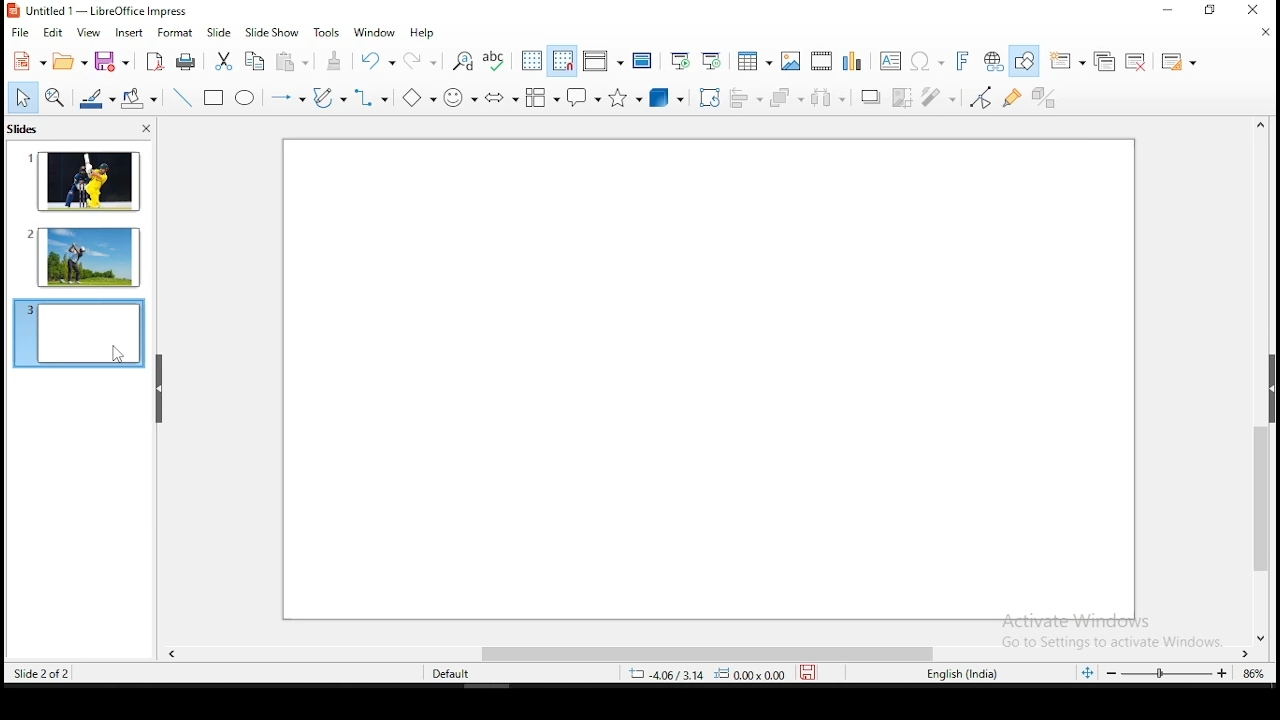 This screenshot has width=1280, height=720. Describe the element at coordinates (604, 59) in the screenshot. I see `display views` at that location.